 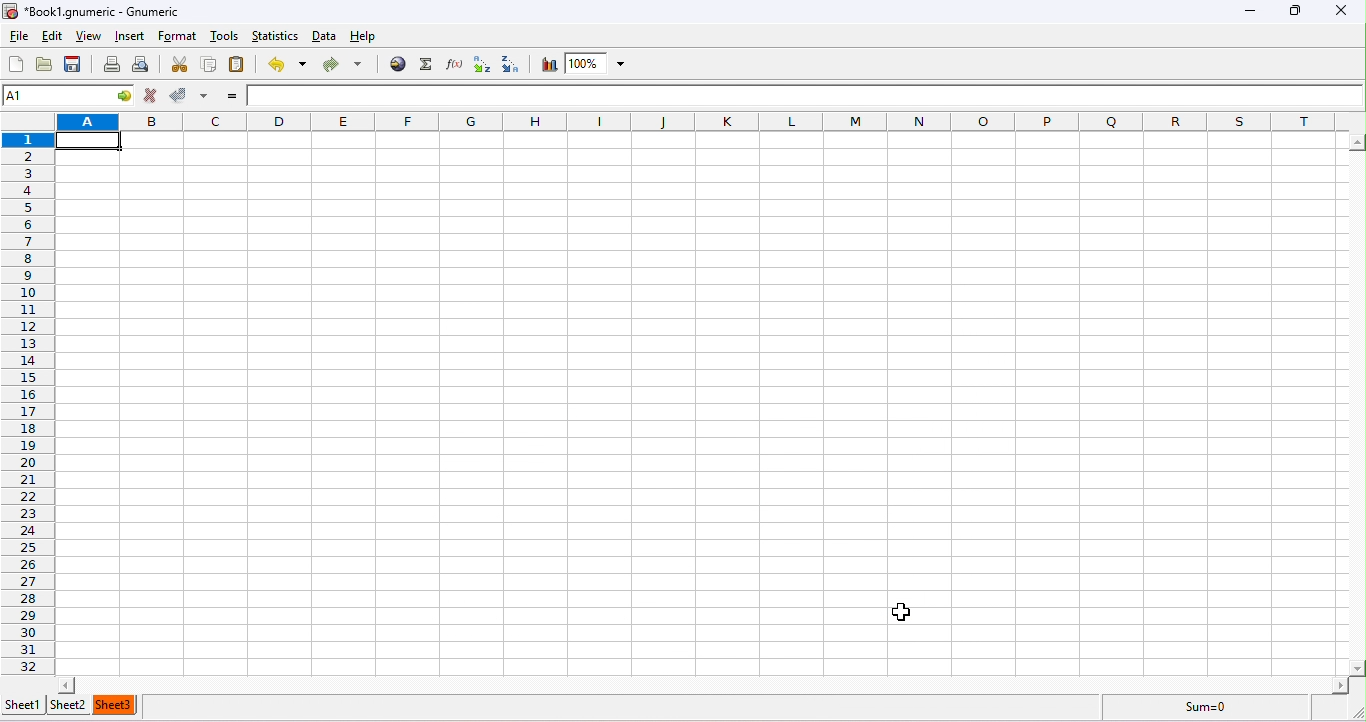 What do you see at coordinates (365, 32) in the screenshot?
I see `help` at bounding box center [365, 32].